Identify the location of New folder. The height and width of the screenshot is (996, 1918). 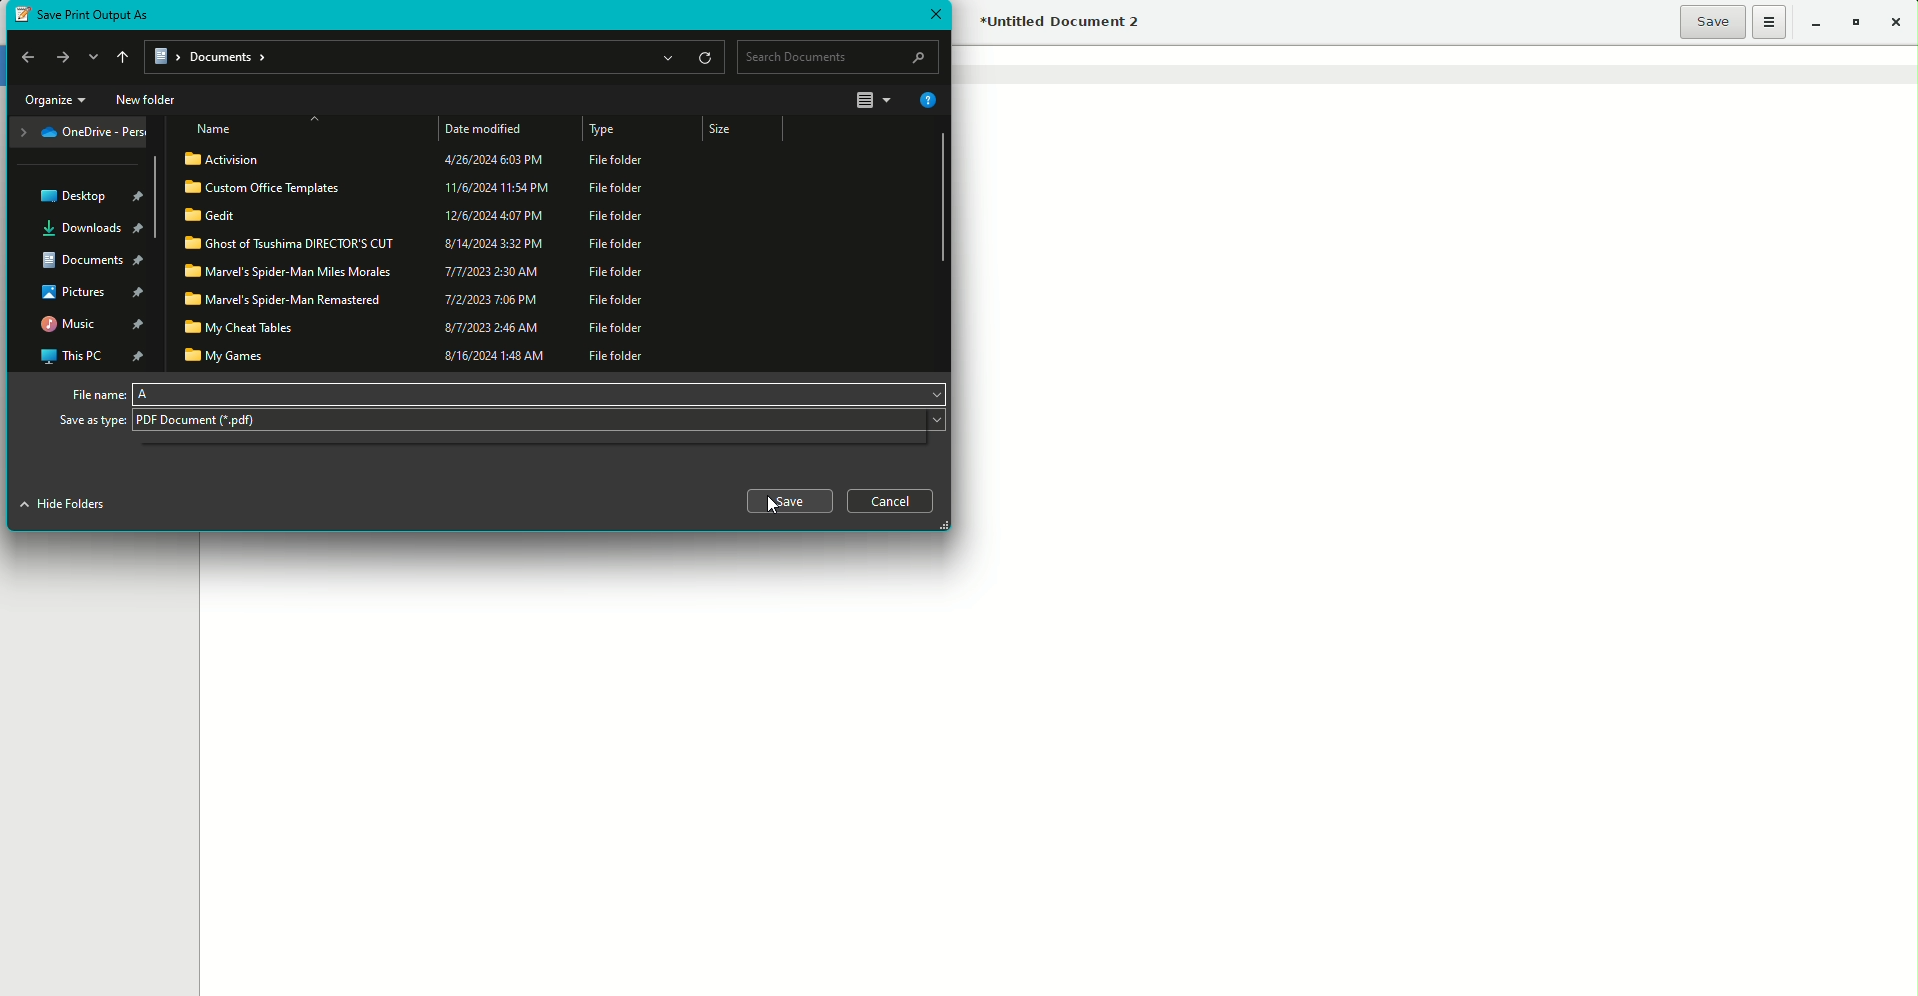
(147, 99).